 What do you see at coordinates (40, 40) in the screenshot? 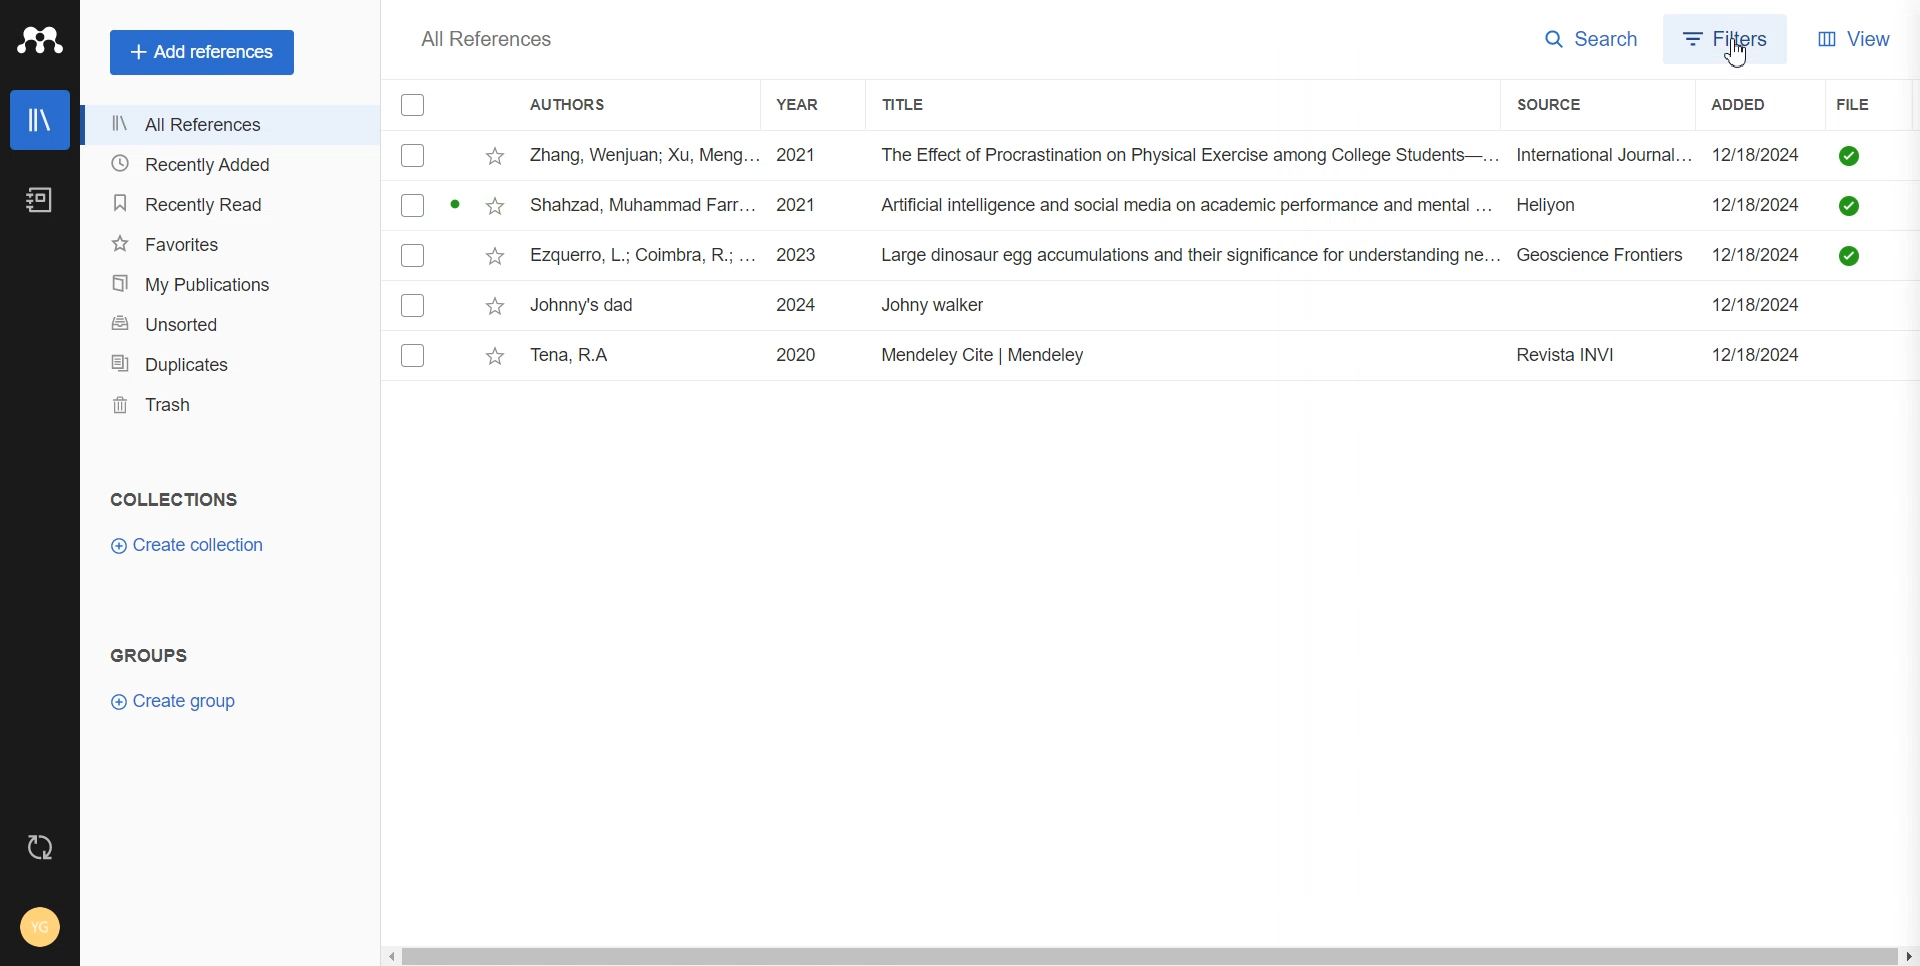
I see `Logo` at bounding box center [40, 40].